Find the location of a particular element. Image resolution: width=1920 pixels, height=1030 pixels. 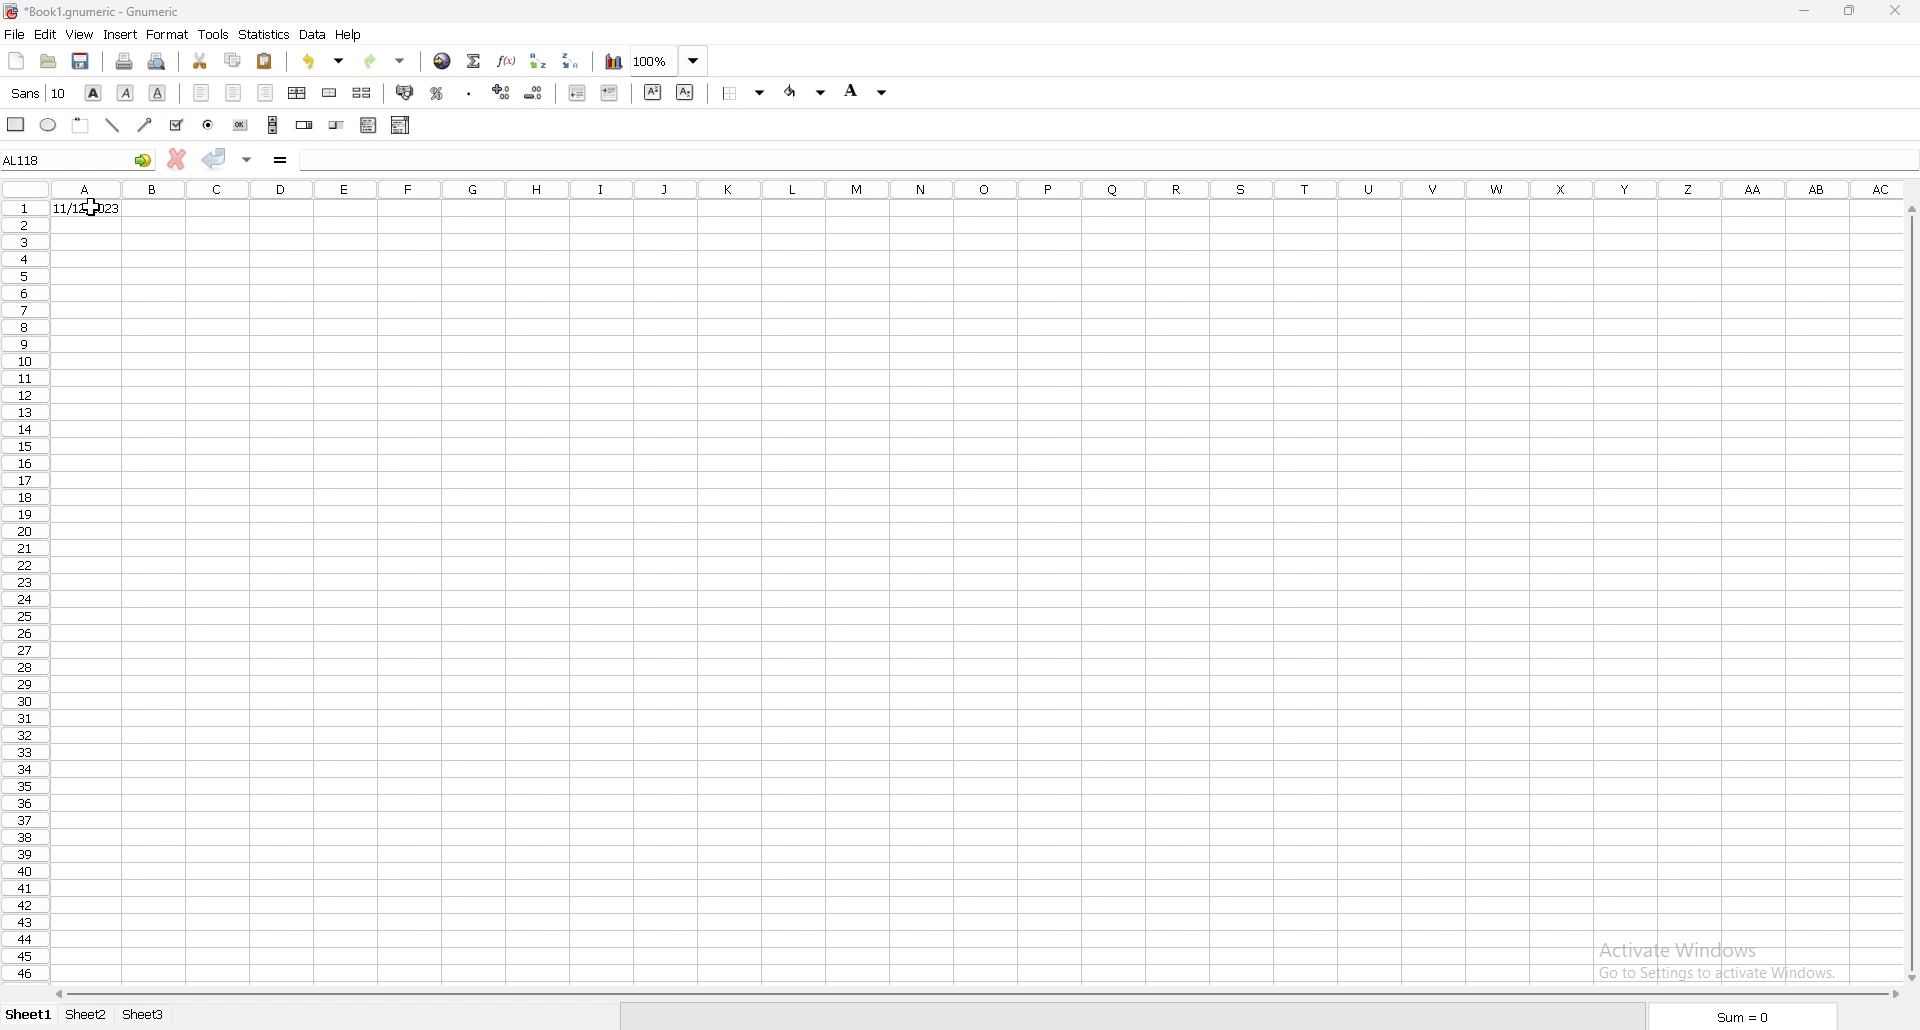

underline is located at coordinates (157, 93).